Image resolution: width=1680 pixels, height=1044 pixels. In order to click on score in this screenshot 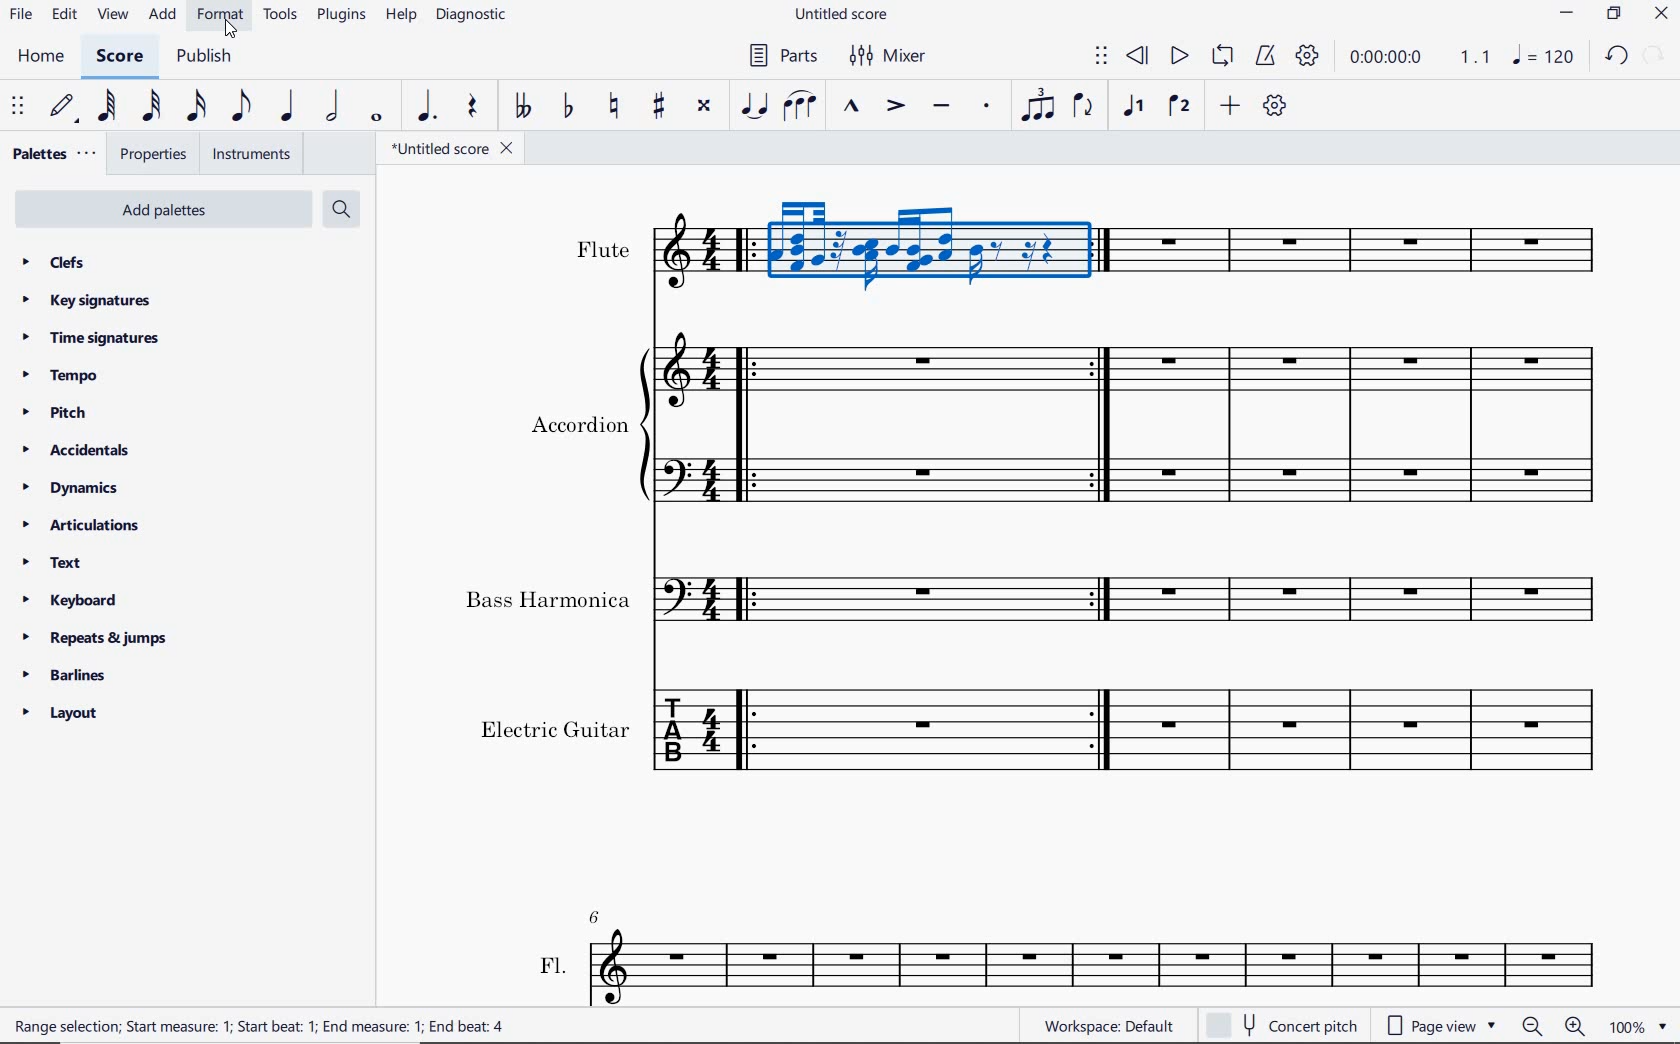, I will do `click(118, 58)`.